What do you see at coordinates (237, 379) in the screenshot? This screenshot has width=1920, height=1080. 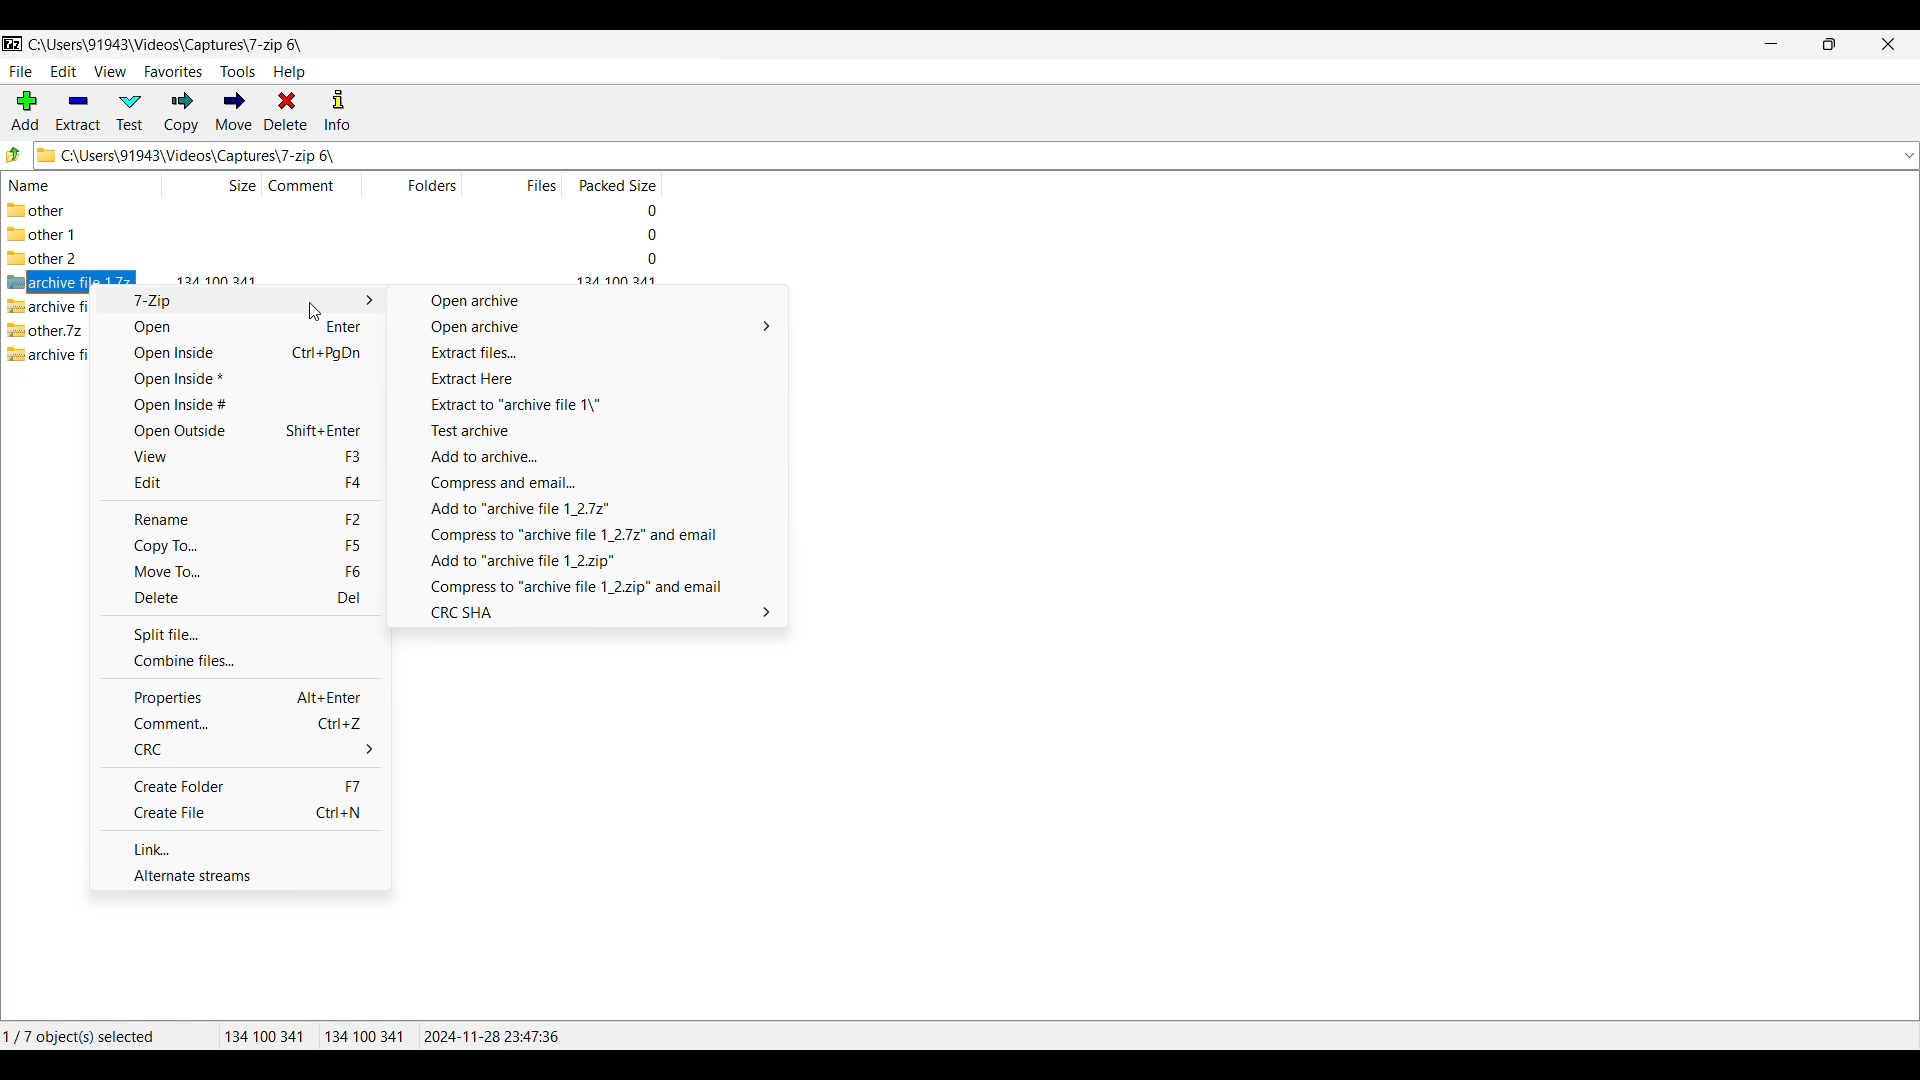 I see `Open inside*` at bounding box center [237, 379].